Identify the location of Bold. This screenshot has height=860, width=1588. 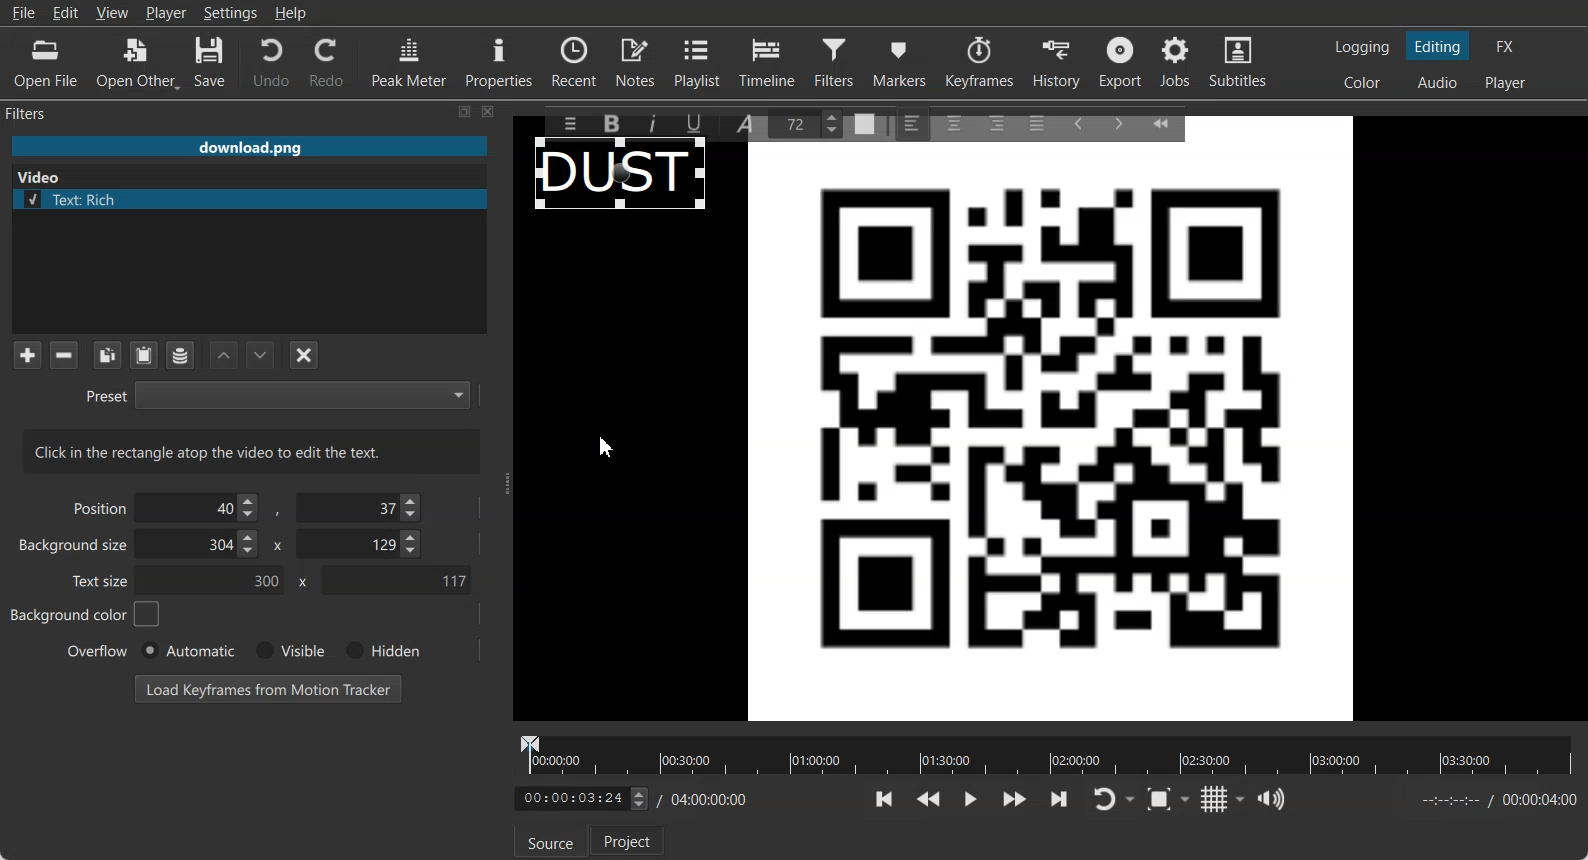
(610, 124).